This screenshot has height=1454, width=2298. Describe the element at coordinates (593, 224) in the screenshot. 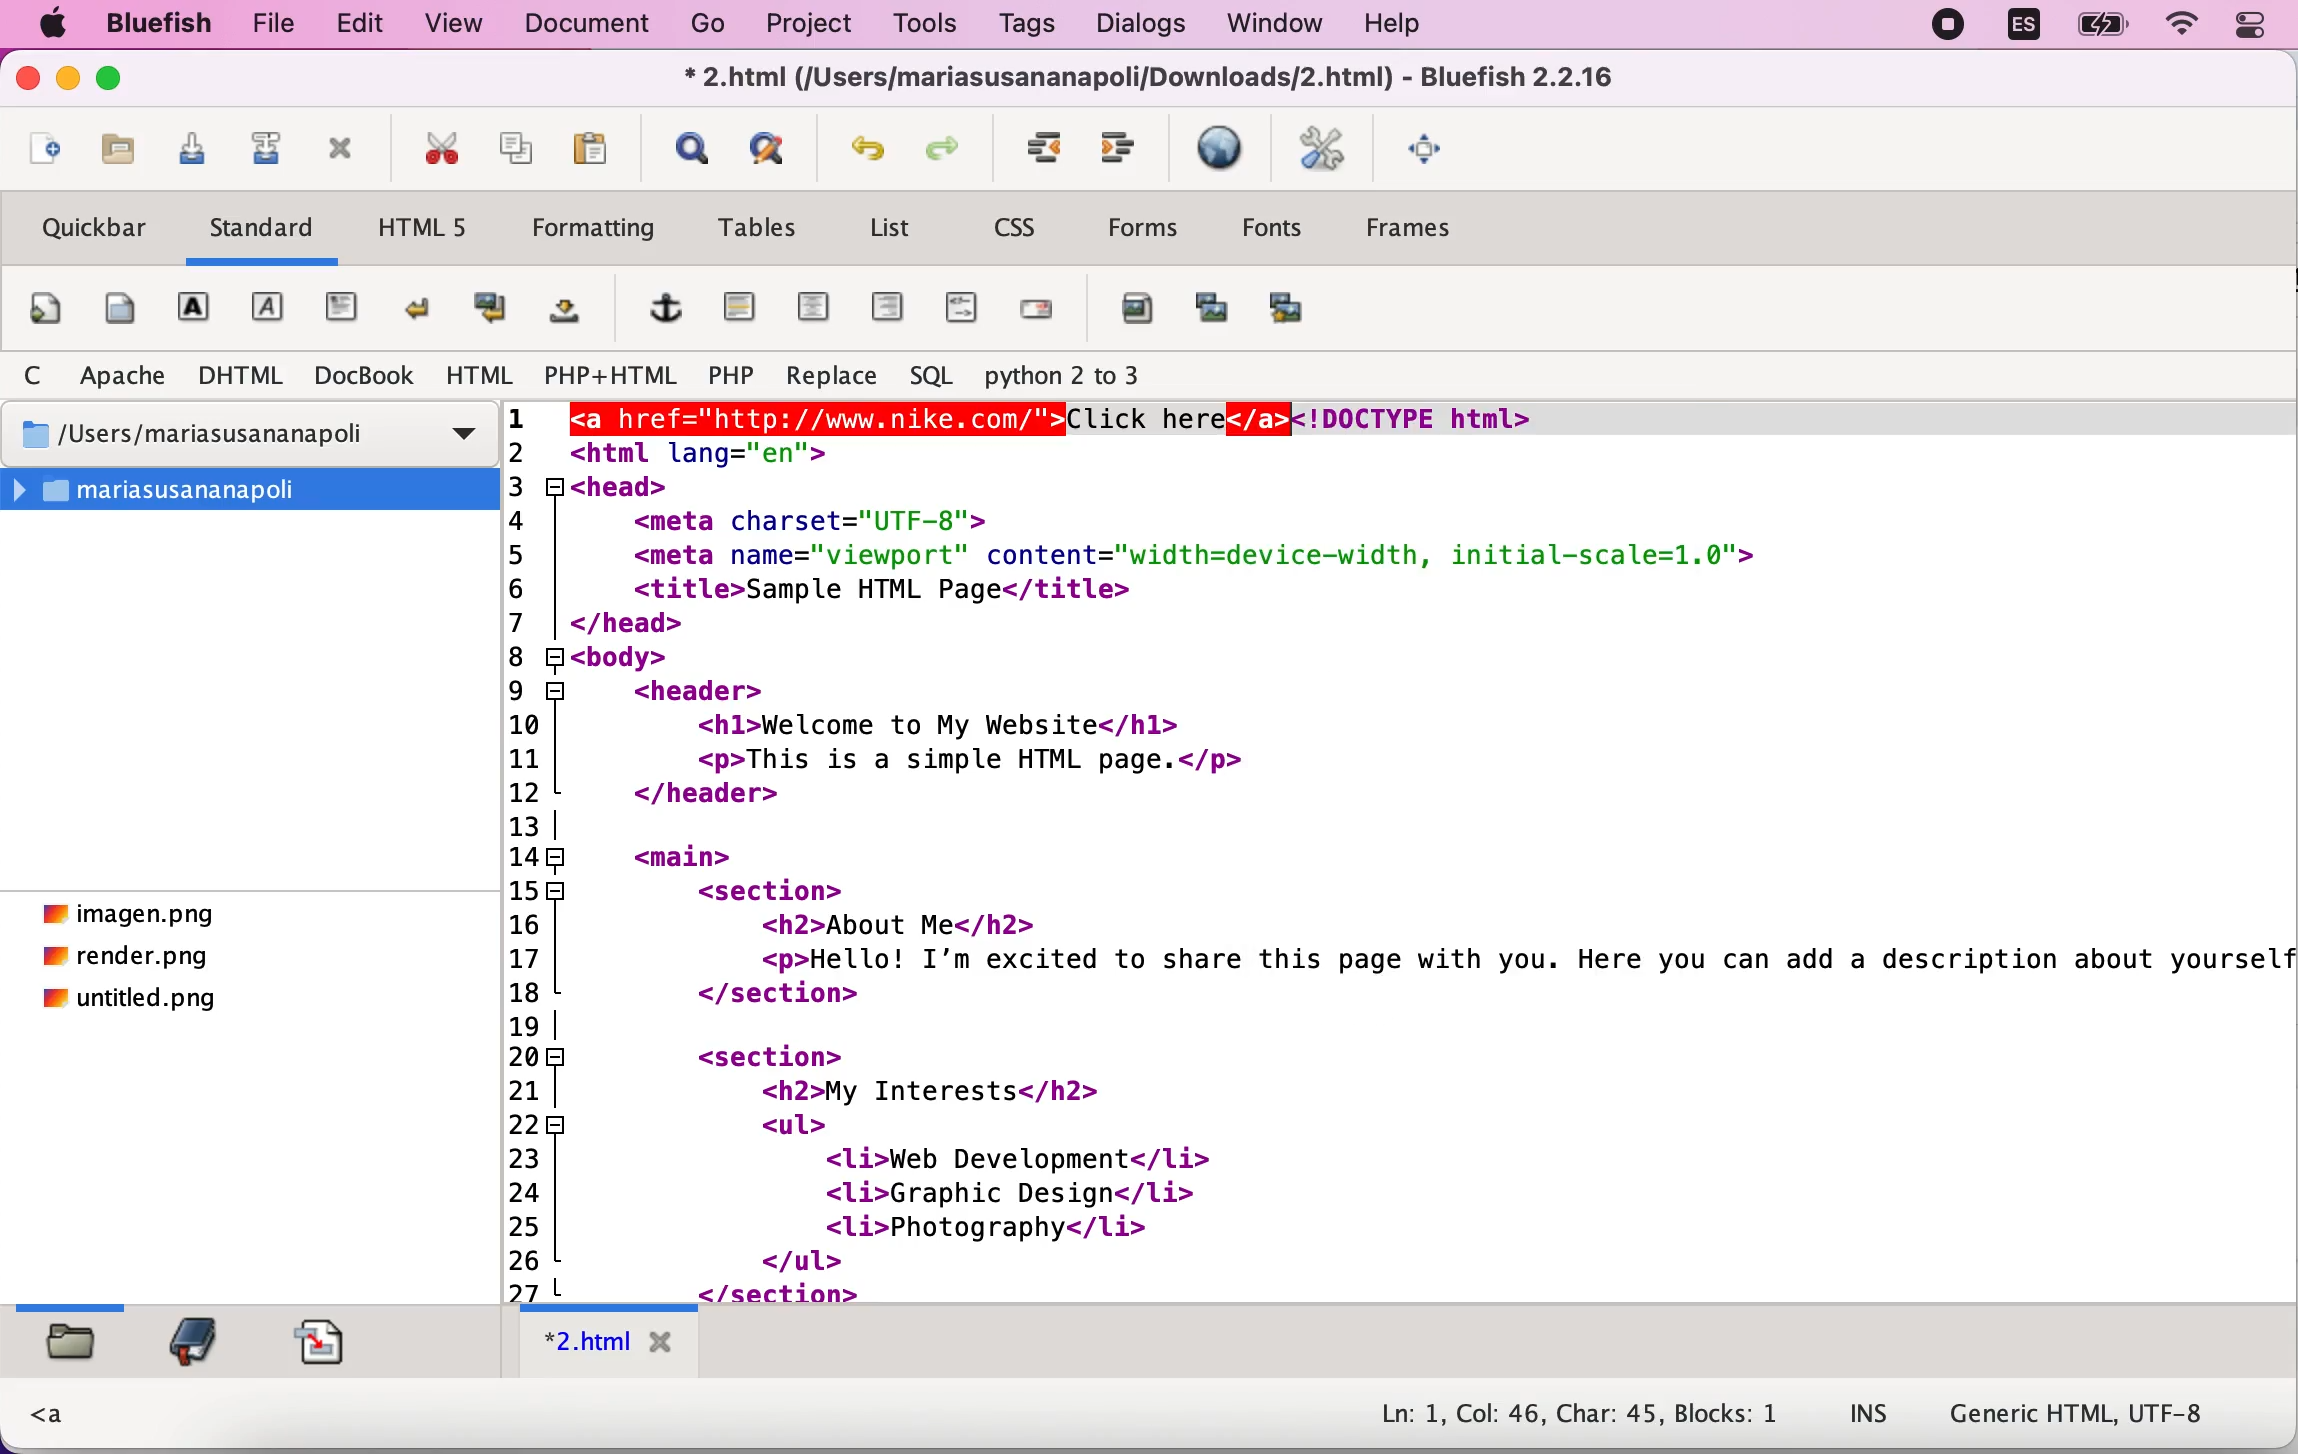

I see `formatting` at that location.